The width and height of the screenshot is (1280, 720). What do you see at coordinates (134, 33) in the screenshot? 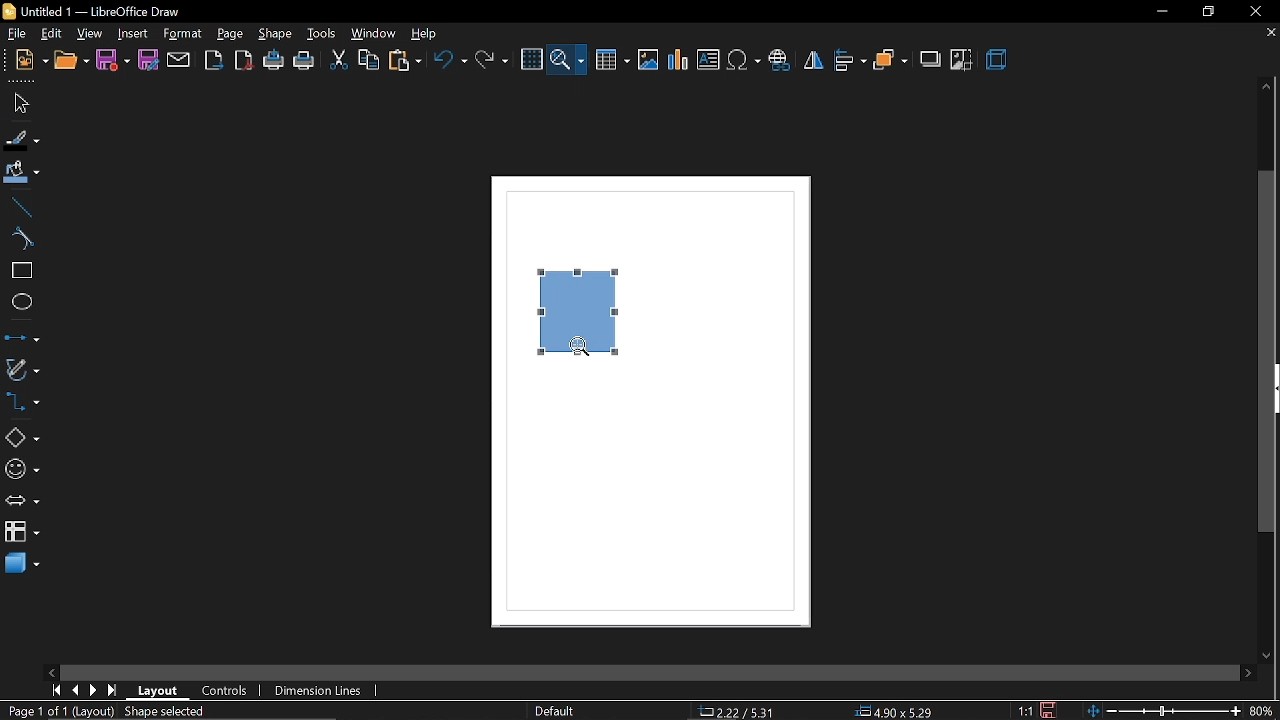
I see `insert` at bounding box center [134, 33].